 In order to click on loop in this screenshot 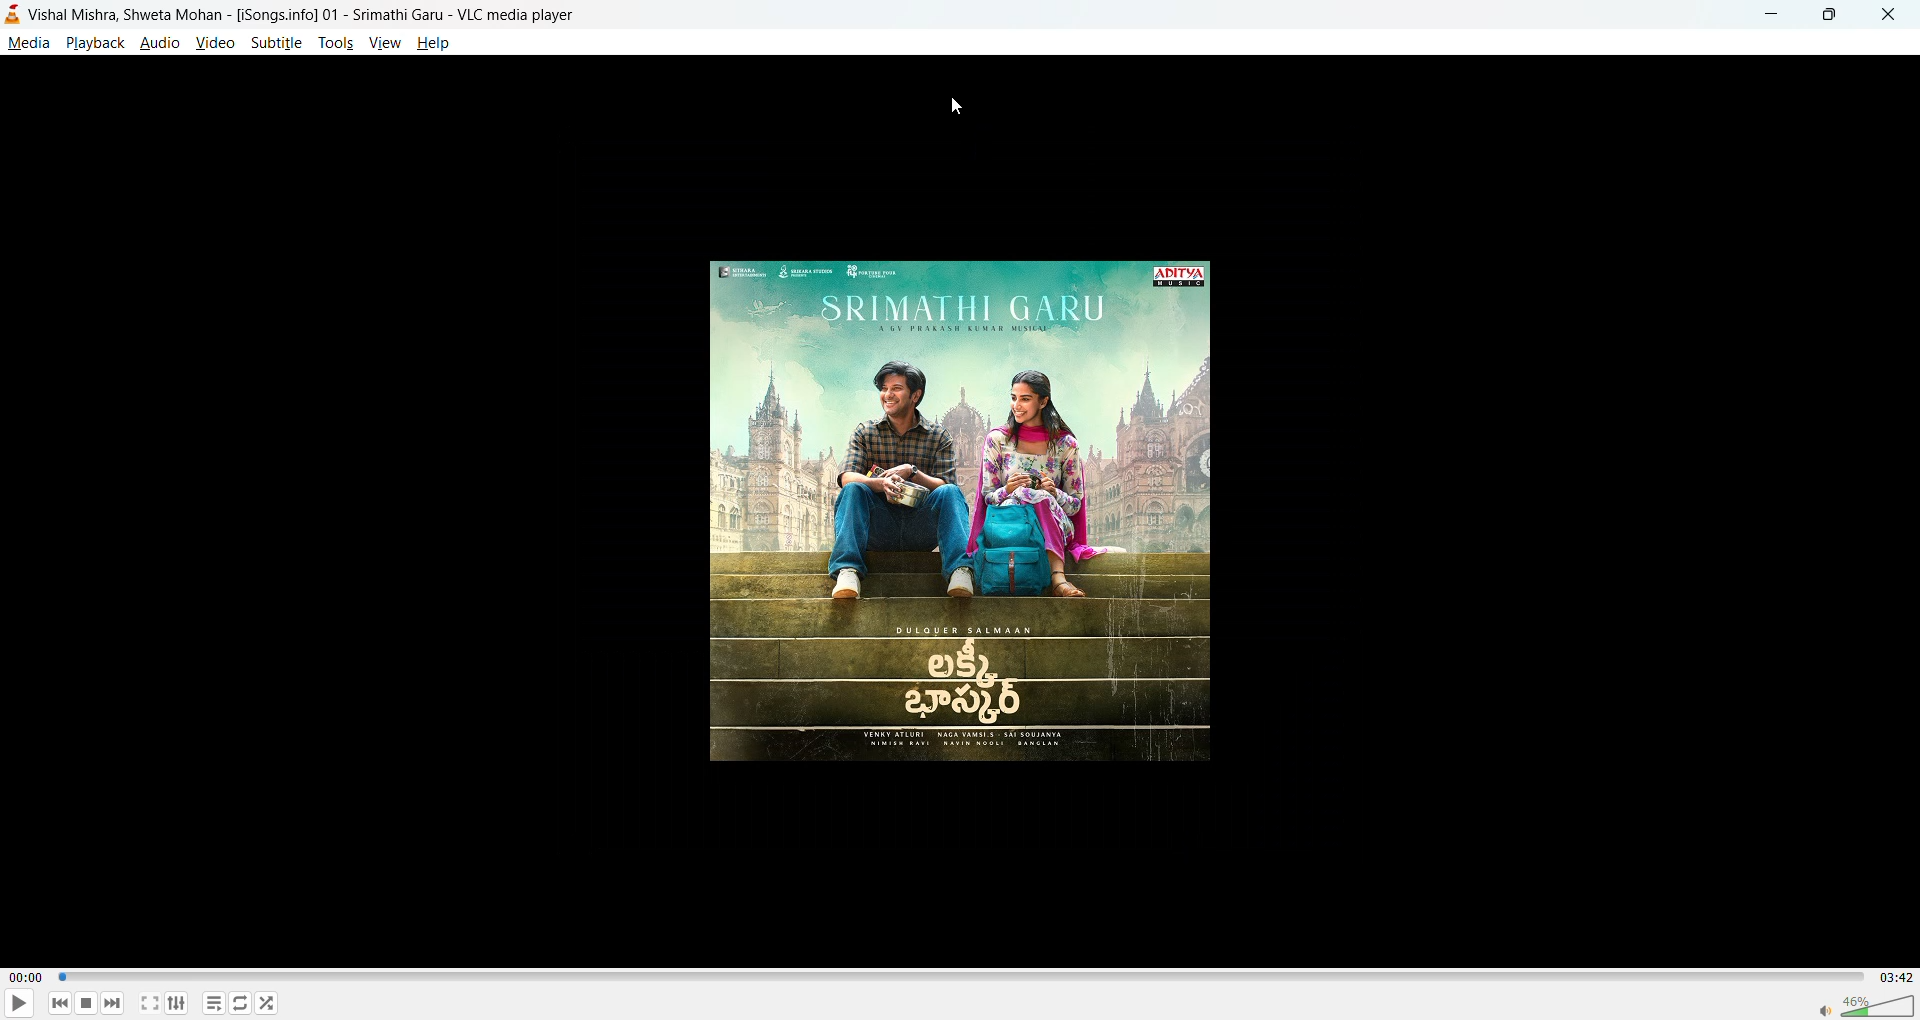, I will do `click(237, 1002)`.